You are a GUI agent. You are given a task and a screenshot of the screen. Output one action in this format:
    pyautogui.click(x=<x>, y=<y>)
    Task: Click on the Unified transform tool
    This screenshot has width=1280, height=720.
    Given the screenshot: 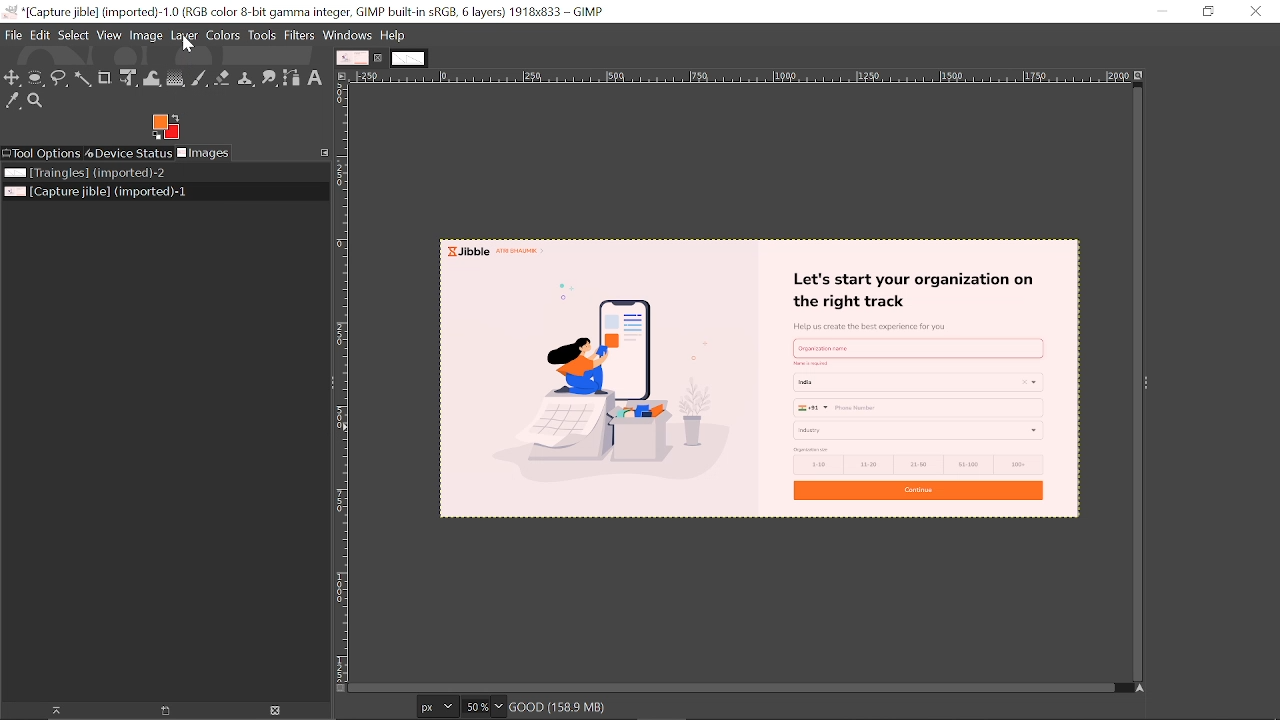 What is the action you would take?
    pyautogui.click(x=128, y=78)
    